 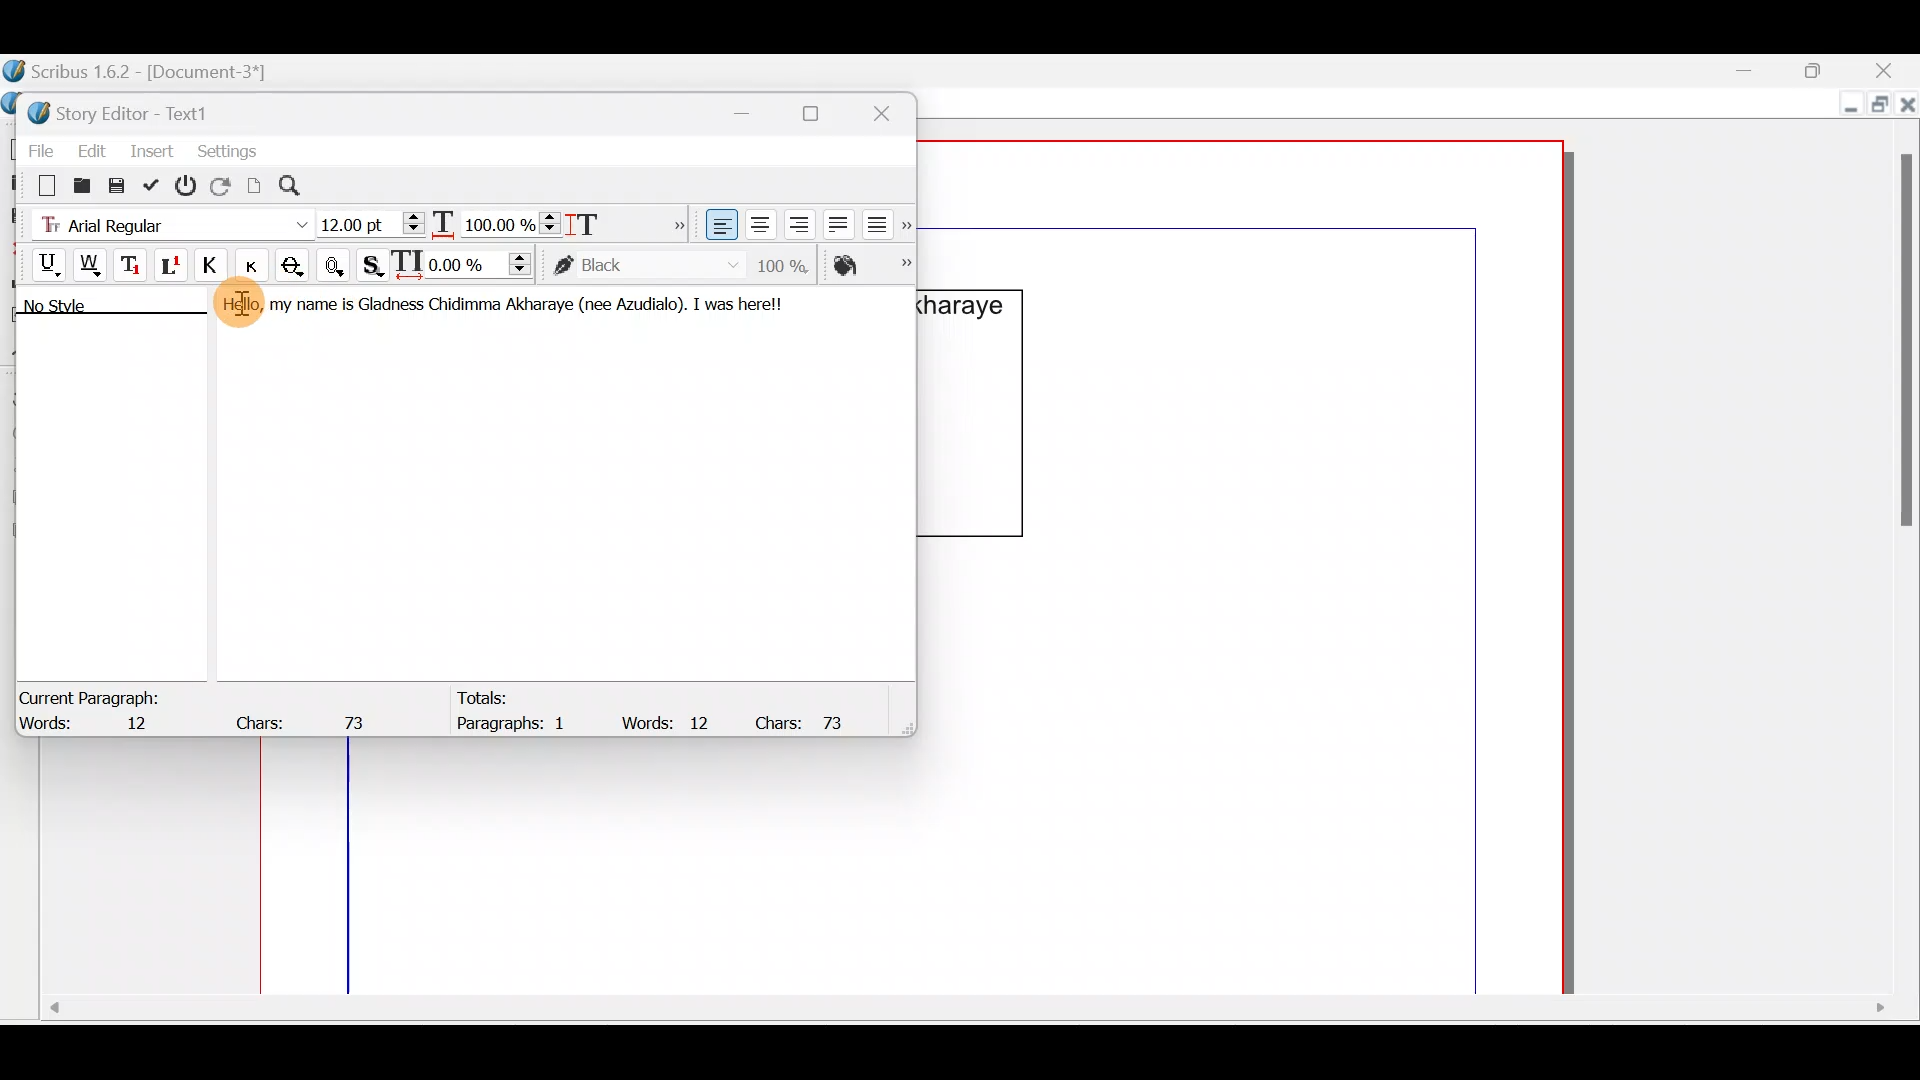 I want to click on Edit , so click(x=91, y=147).